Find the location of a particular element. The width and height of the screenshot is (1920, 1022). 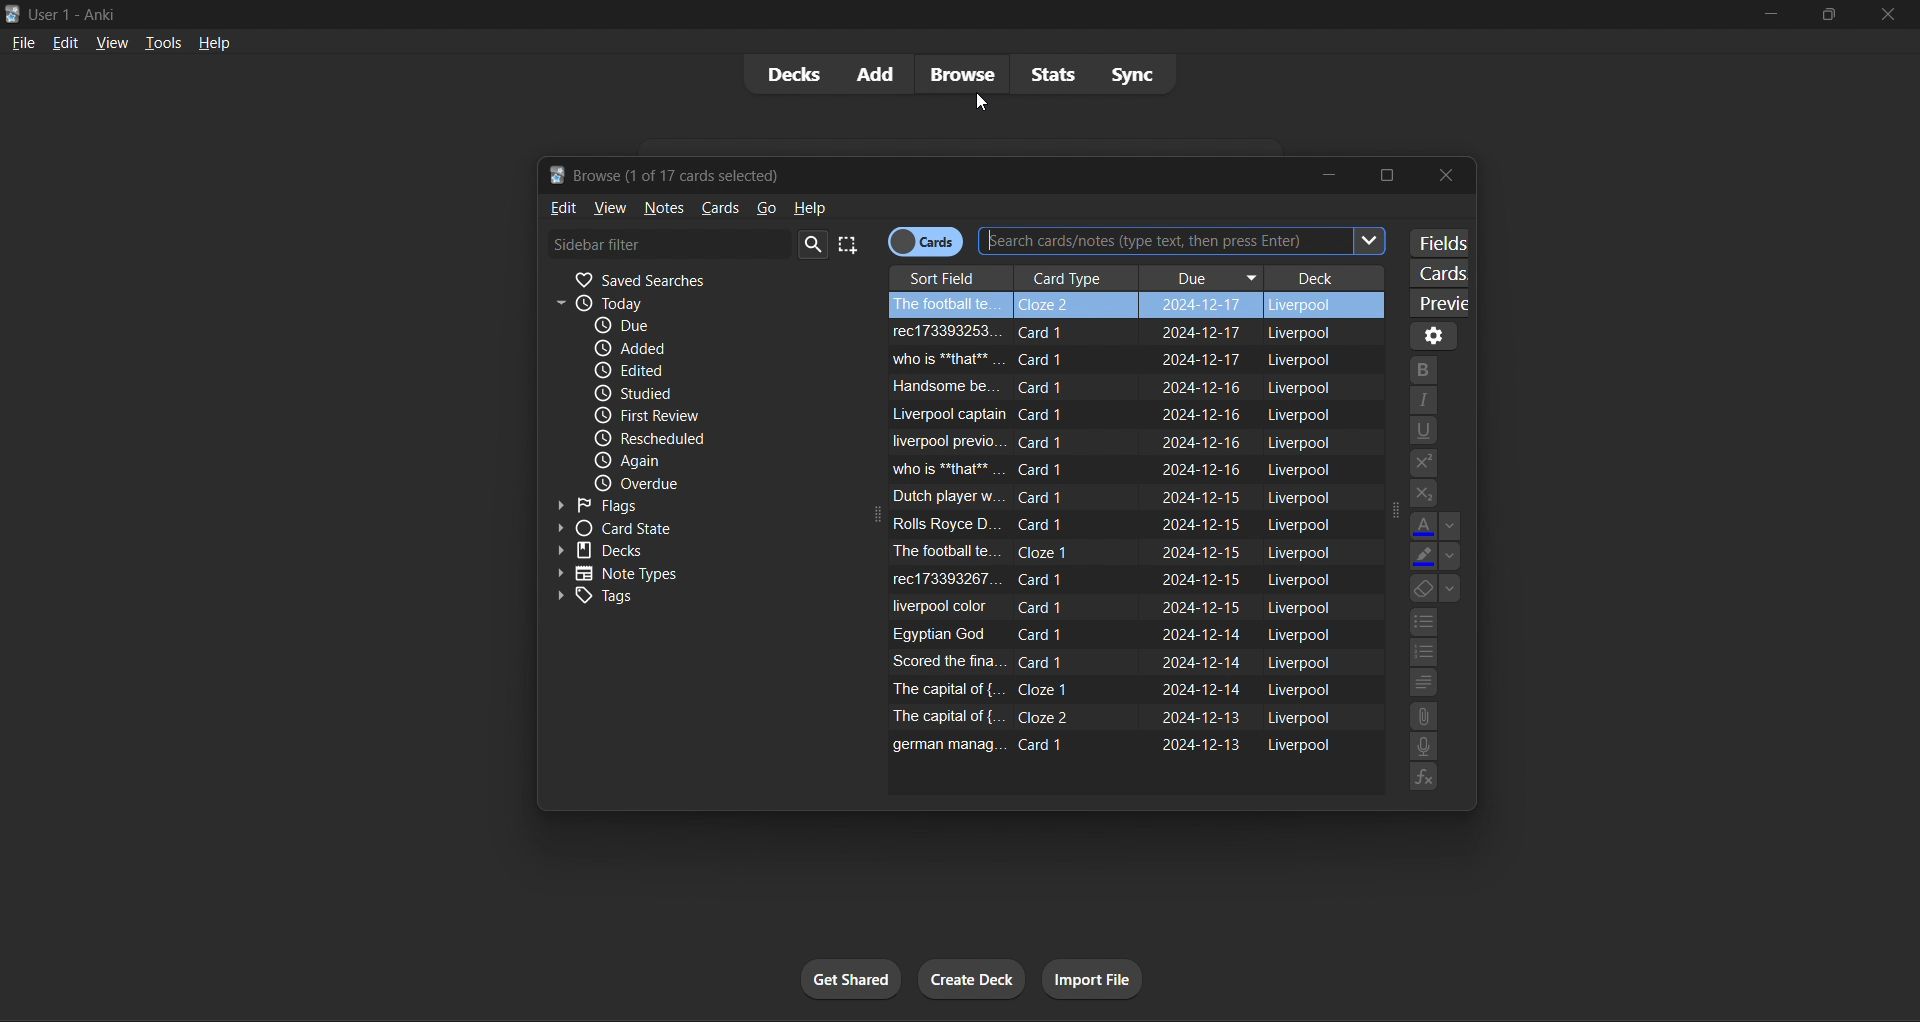

liverpool is located at coordinates (1305, 470).